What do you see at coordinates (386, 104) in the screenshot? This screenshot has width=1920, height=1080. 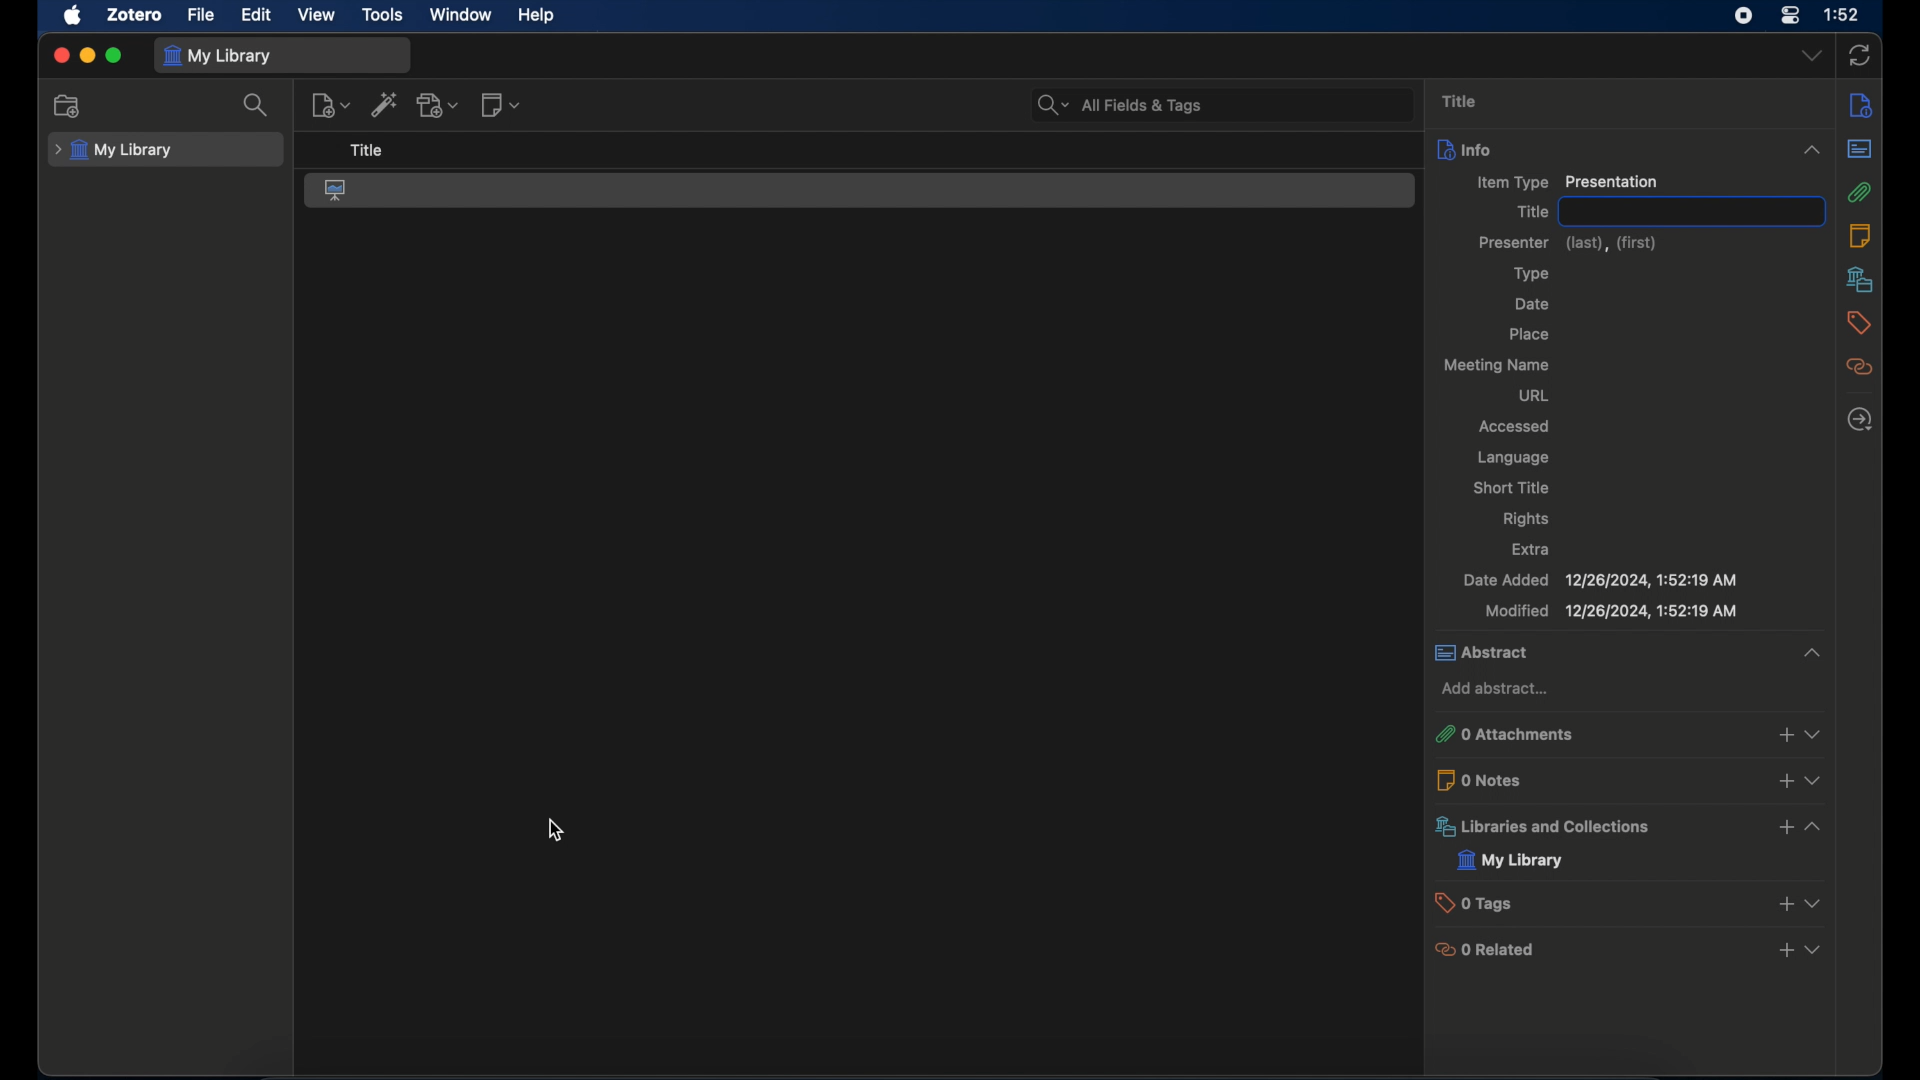 I see `add item by identifier` at bounding box center [386, 104].